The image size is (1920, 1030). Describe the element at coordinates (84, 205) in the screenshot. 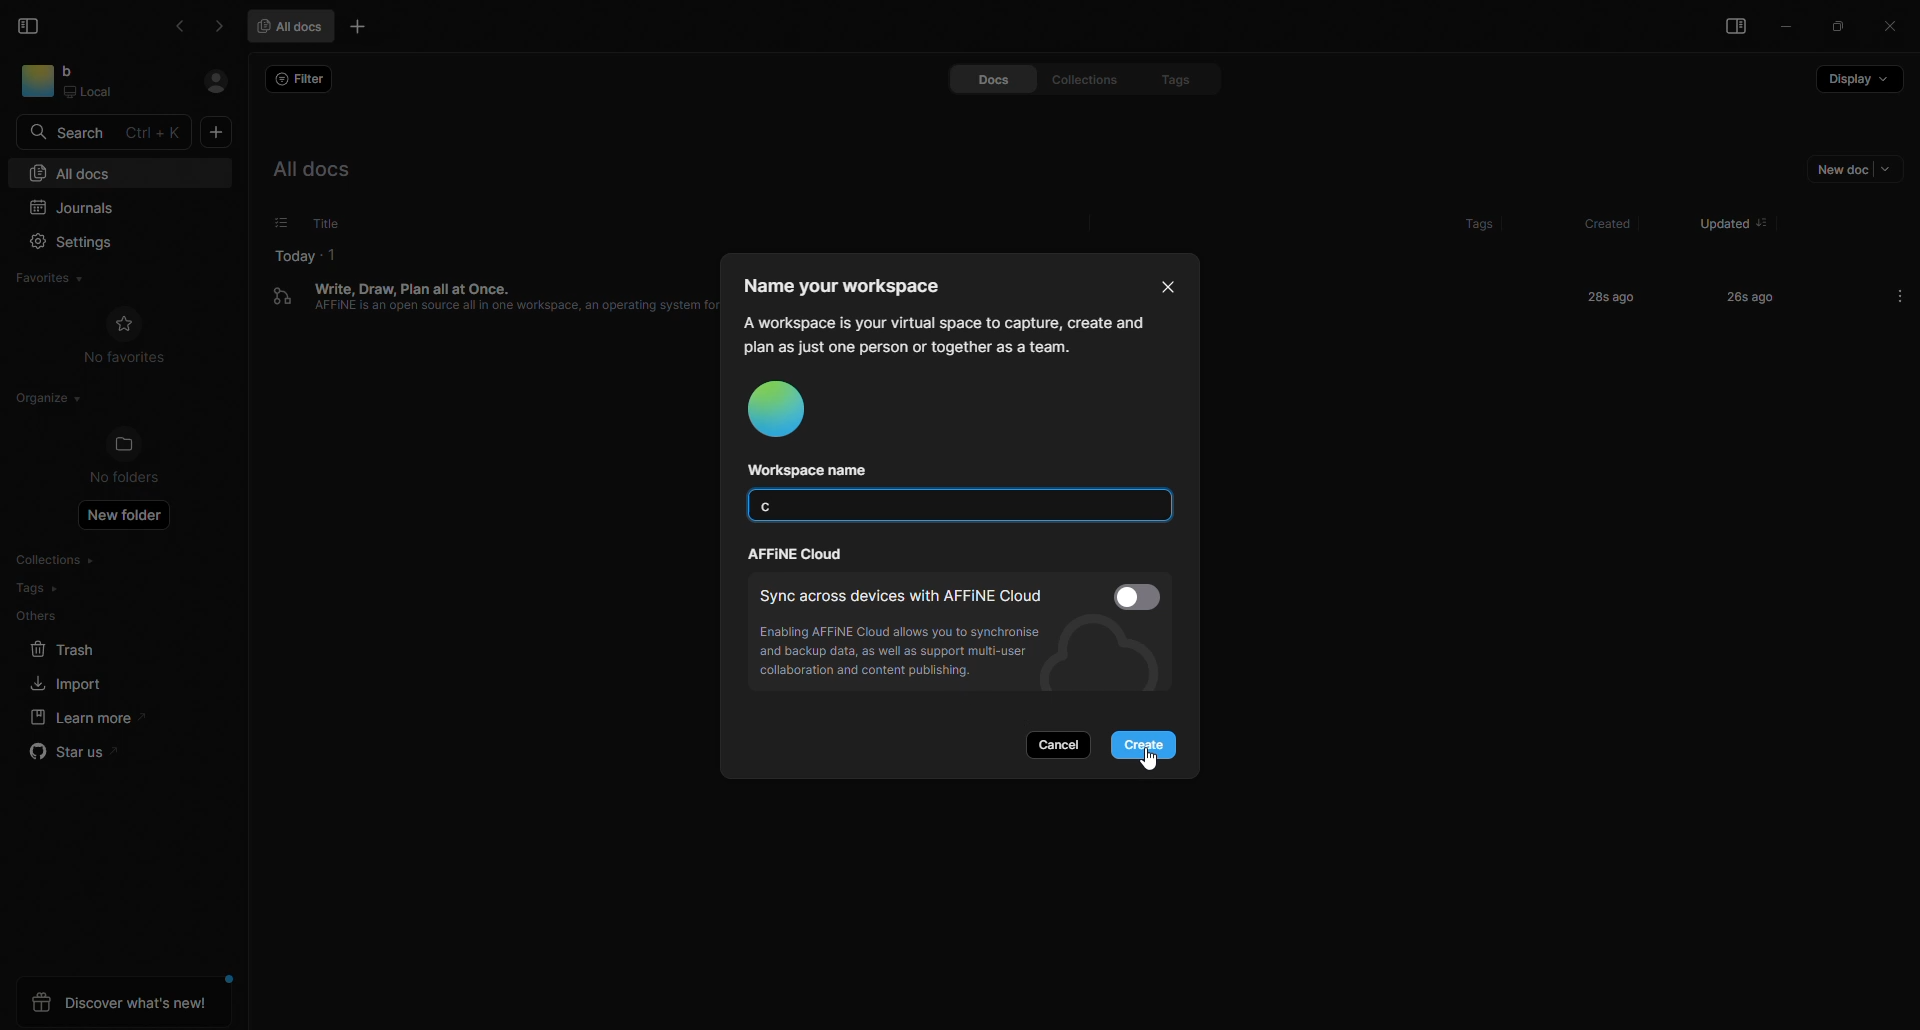

I see `journals` at that location.